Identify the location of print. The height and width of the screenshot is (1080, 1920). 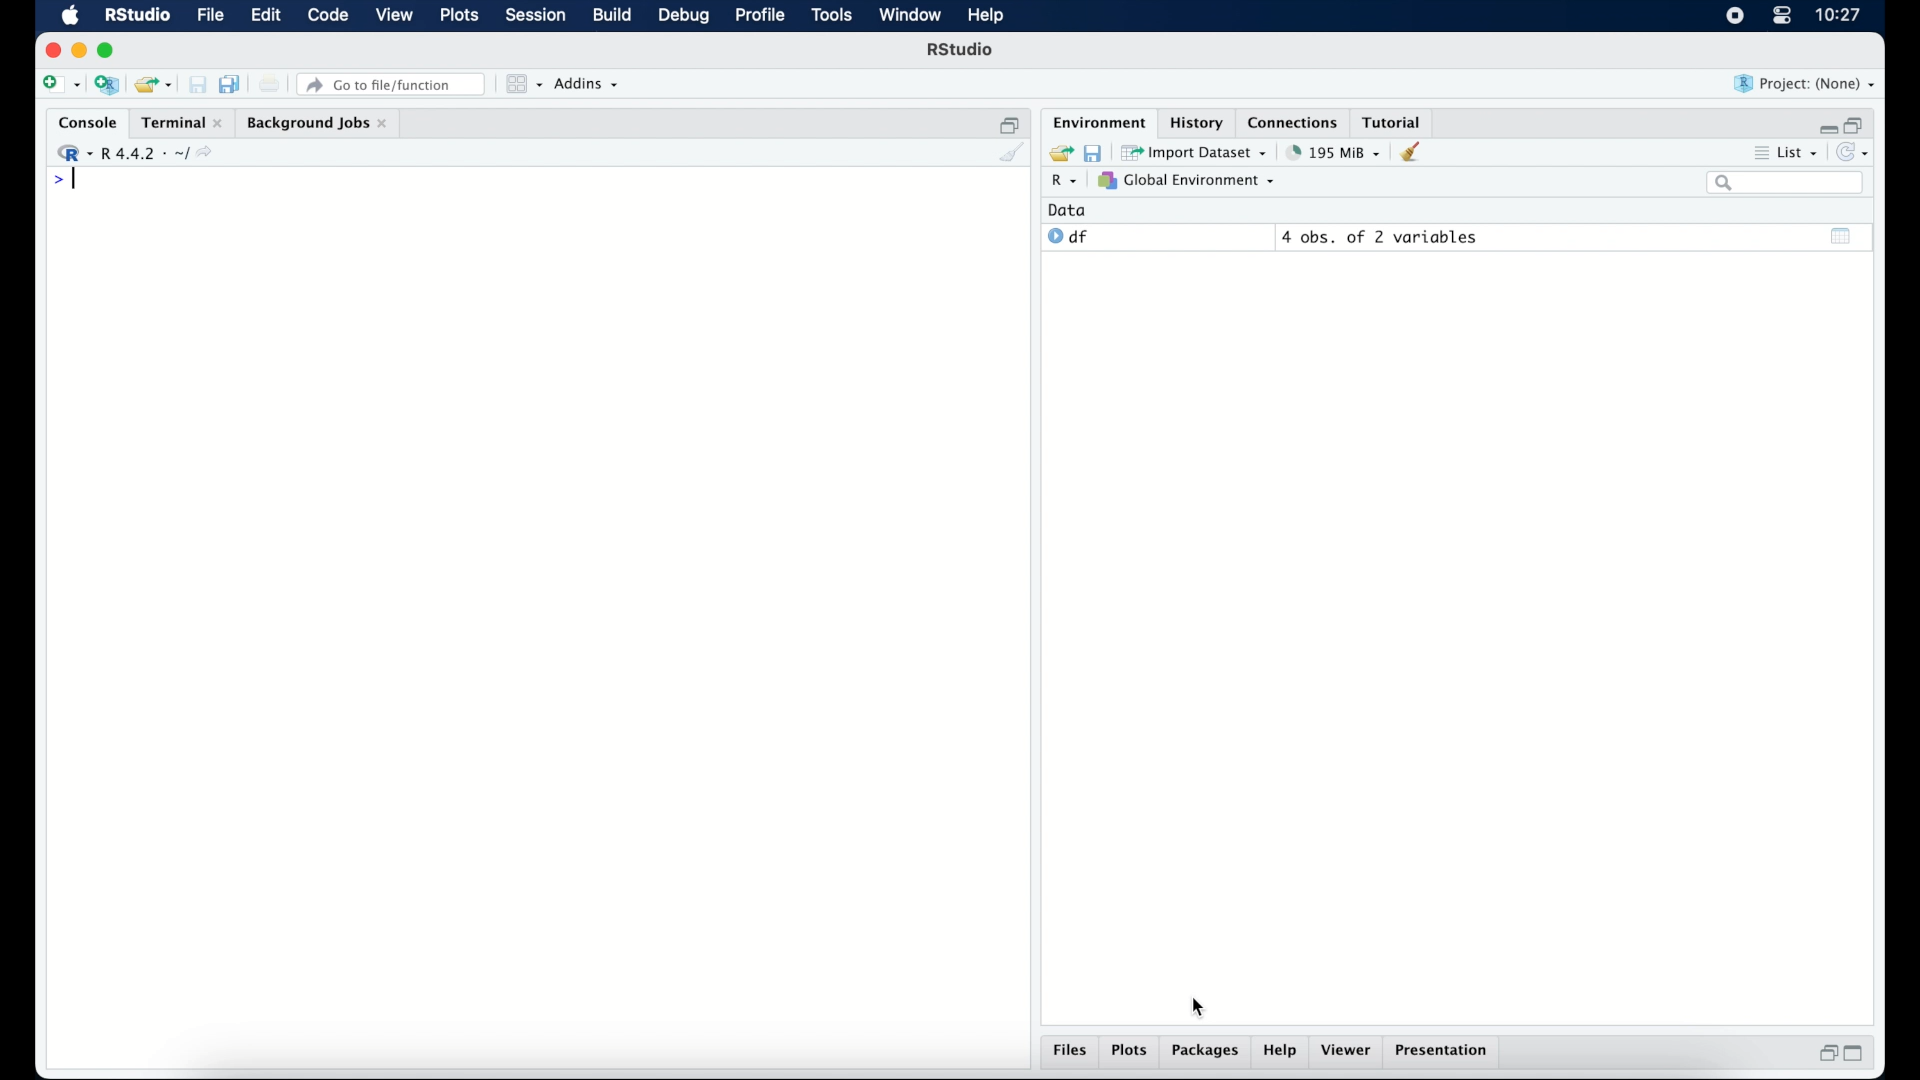
(270, 84).